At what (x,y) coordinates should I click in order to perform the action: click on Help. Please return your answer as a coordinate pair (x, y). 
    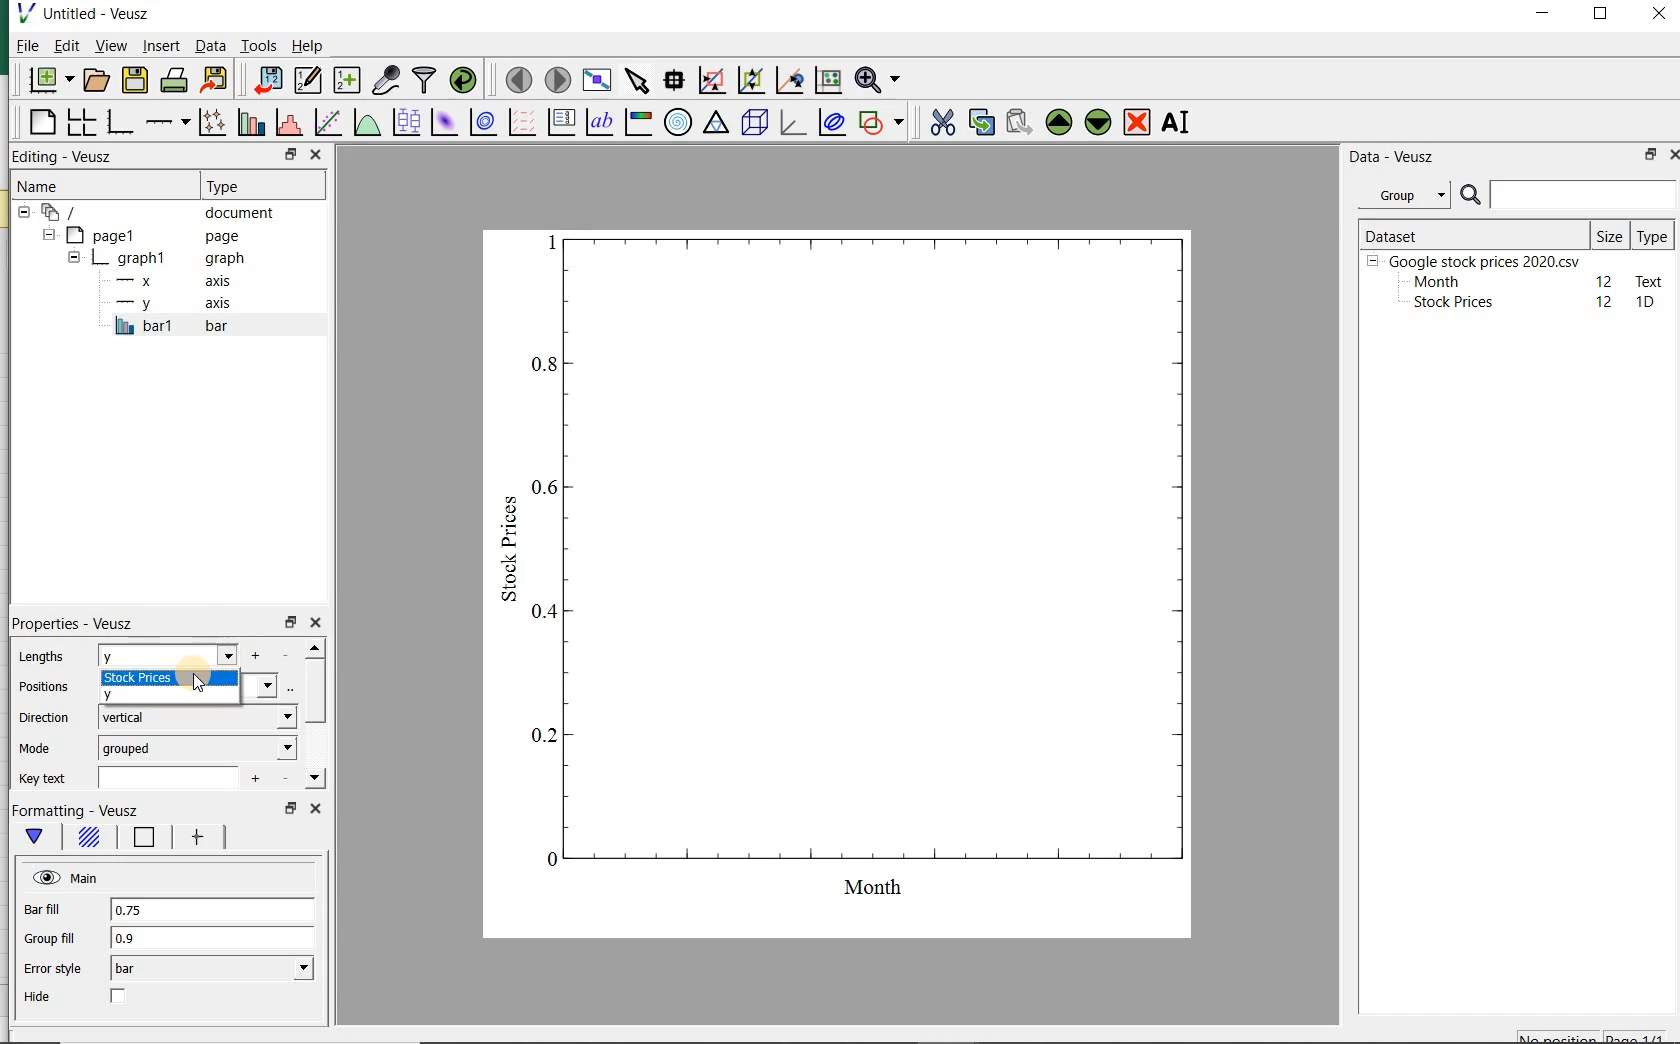
    Looking at the image, I should click on (310, 48).